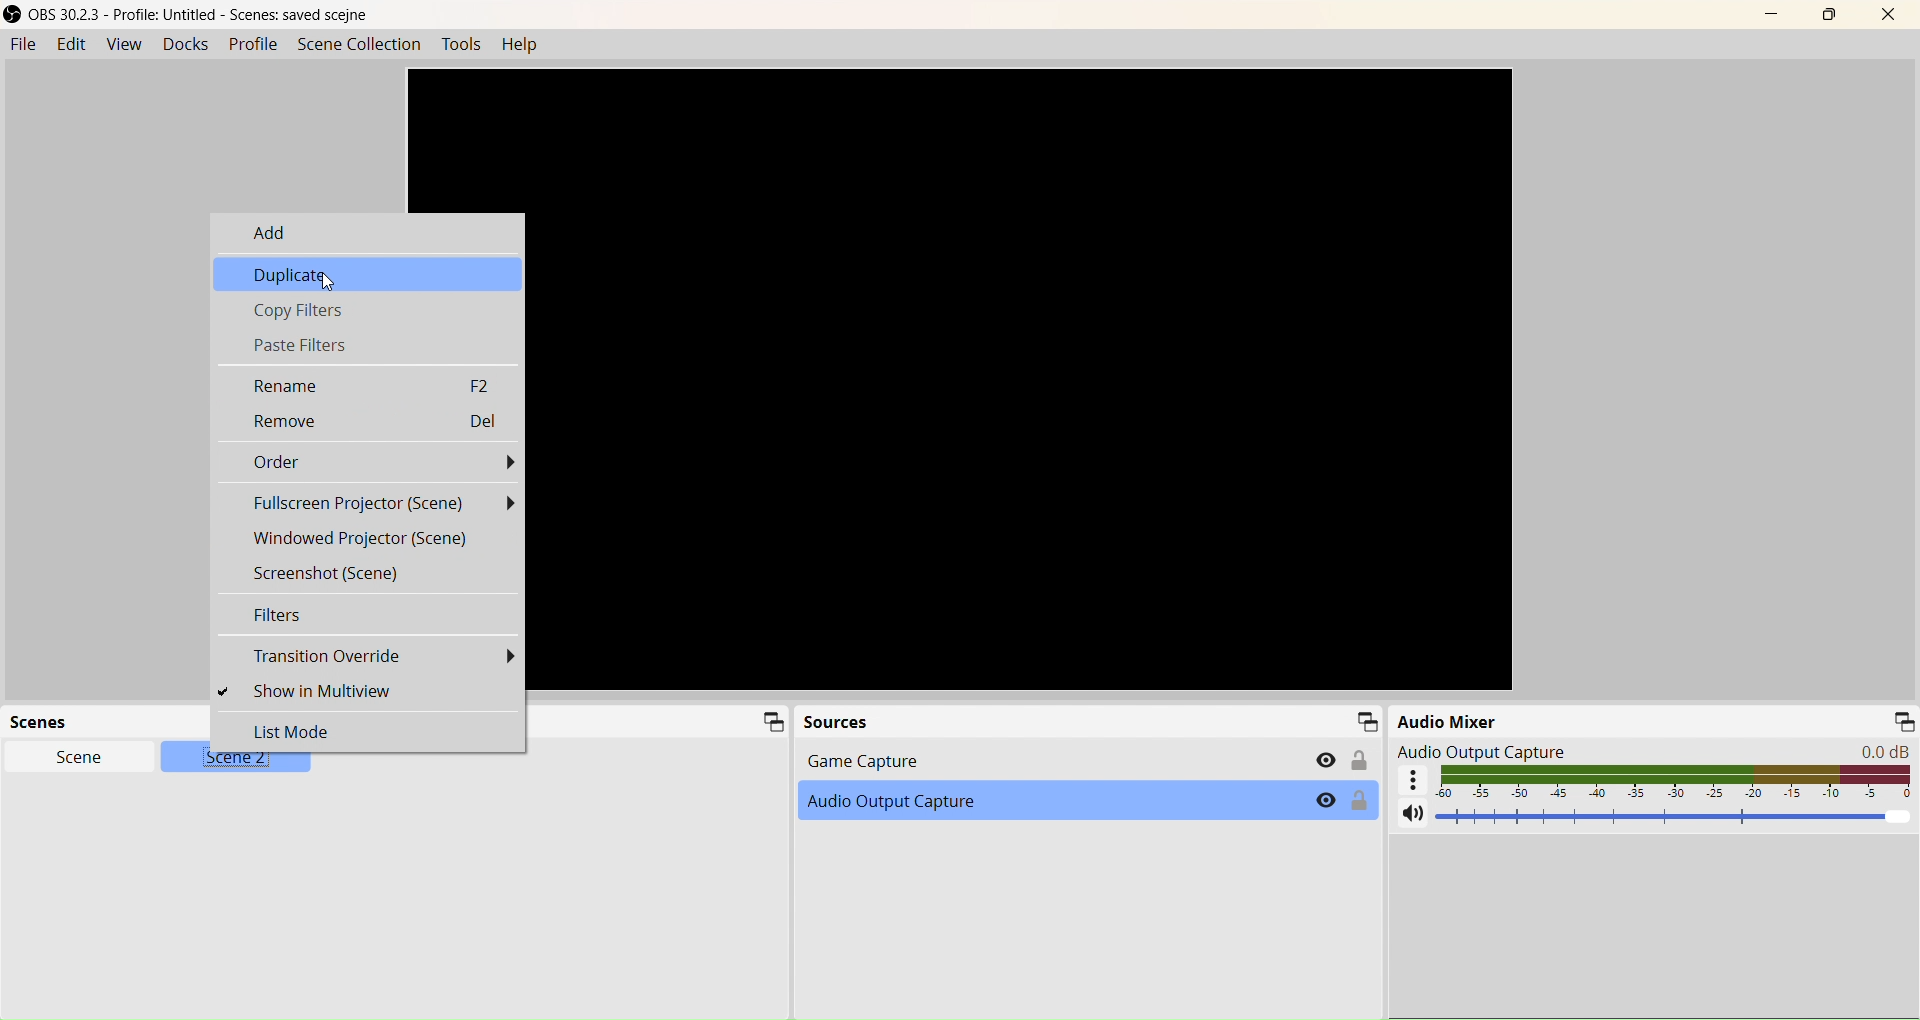 Image resolution: width=1920 pixels, height=1020 pixels. I want to click on Remove, so click(366, 421).